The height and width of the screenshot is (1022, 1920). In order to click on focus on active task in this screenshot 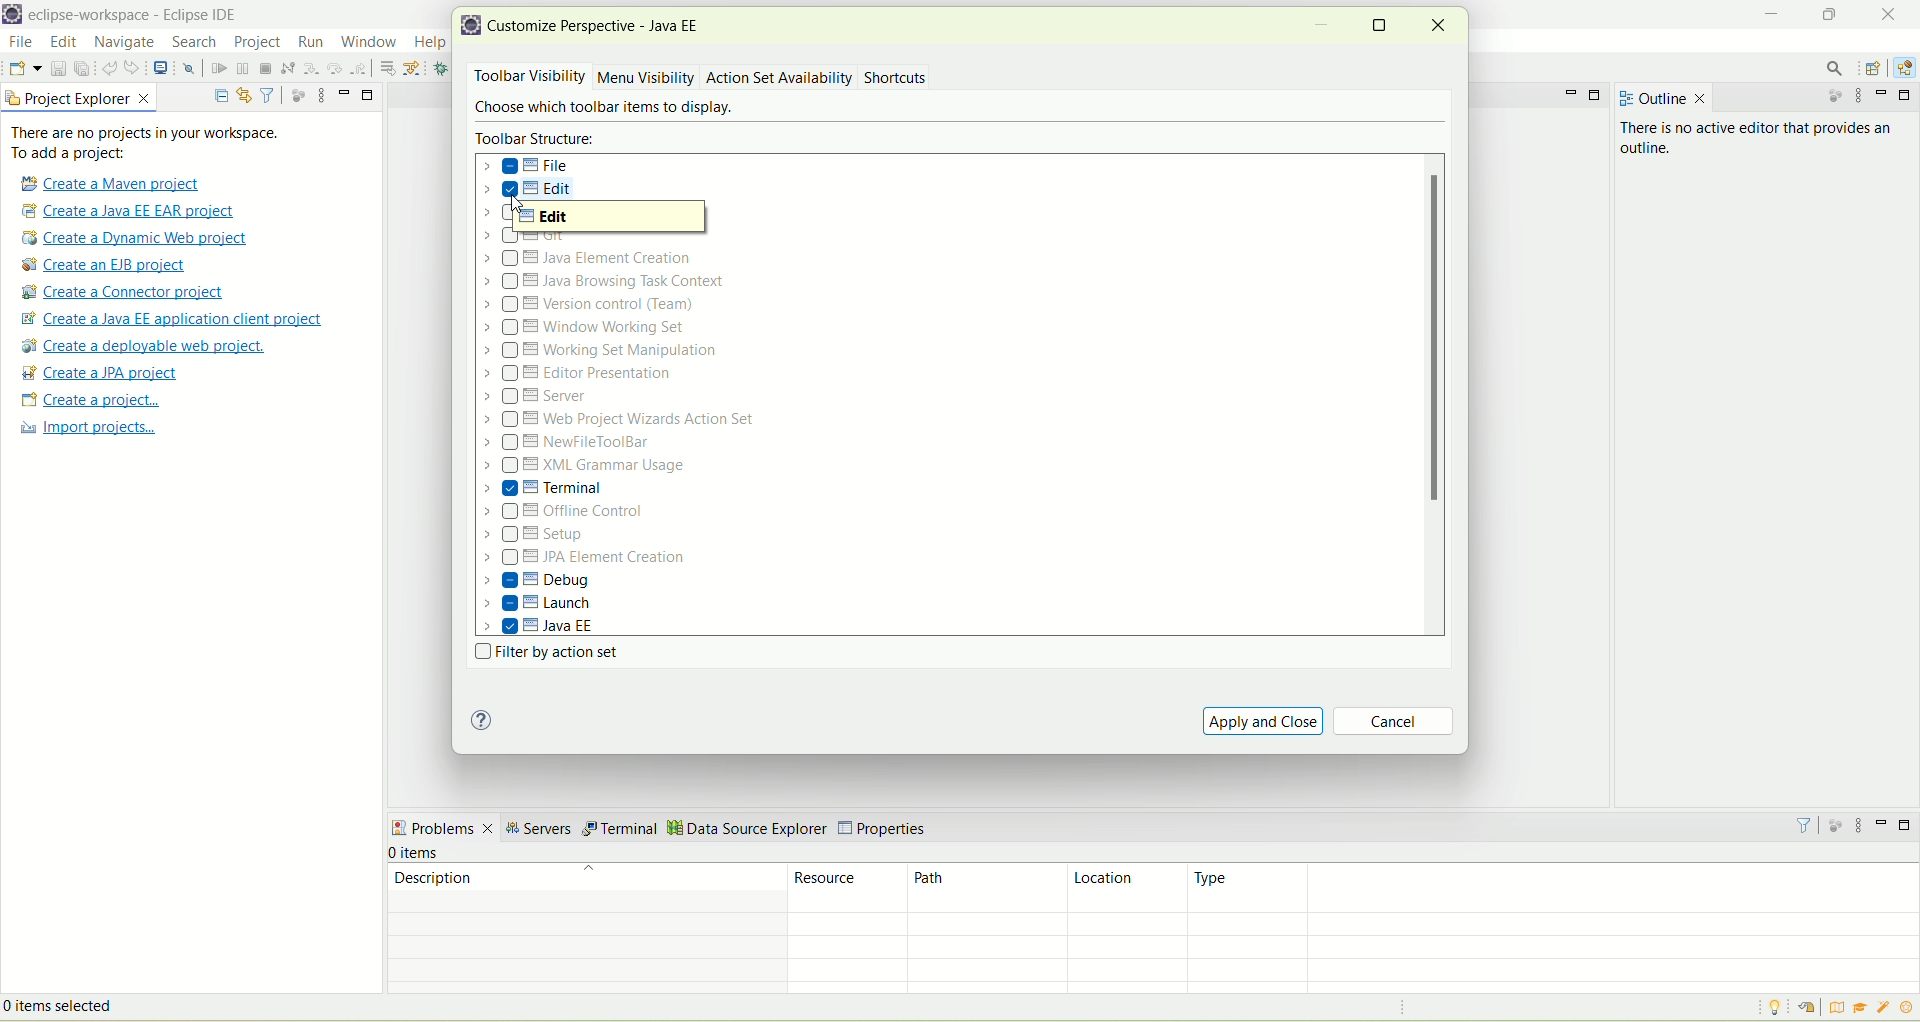, I will do `click(296, 94)`.